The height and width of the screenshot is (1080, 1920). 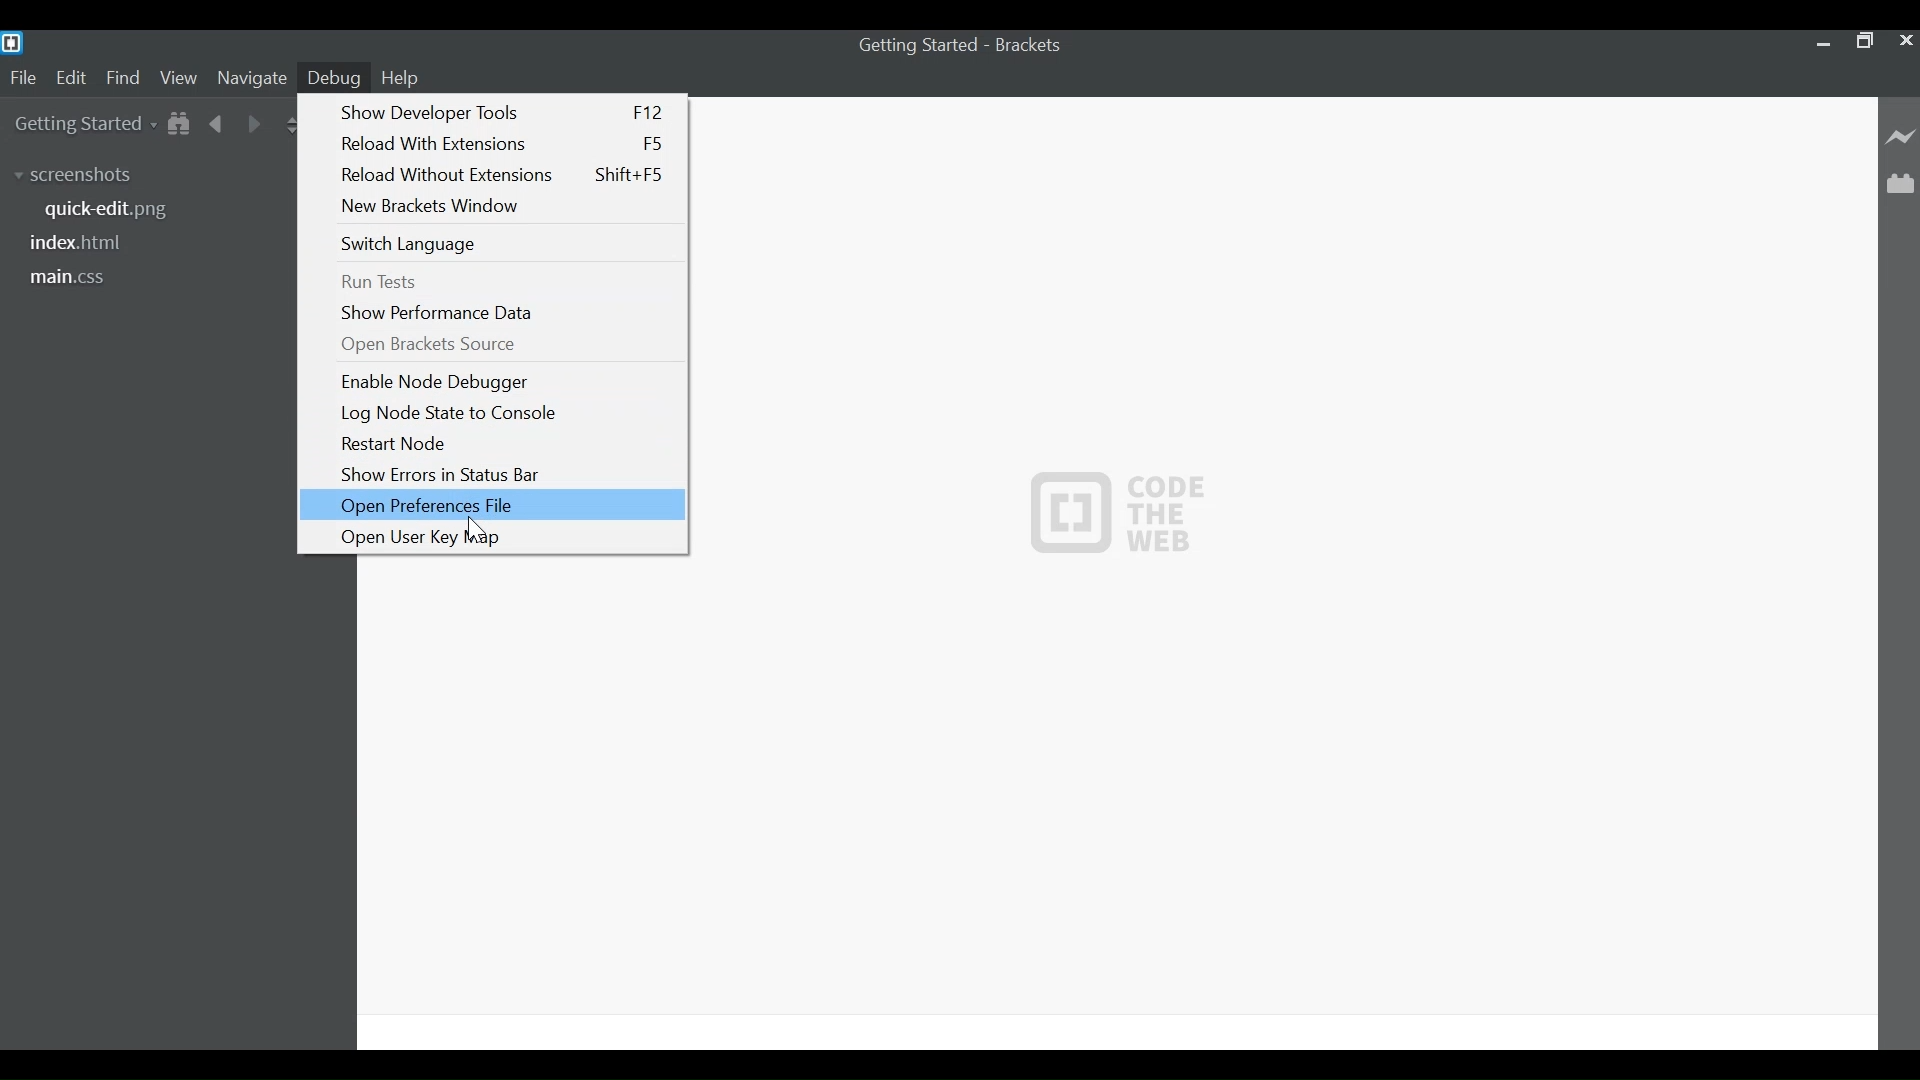 I want to click on Navigate Forward, so click(x=254, y=121).